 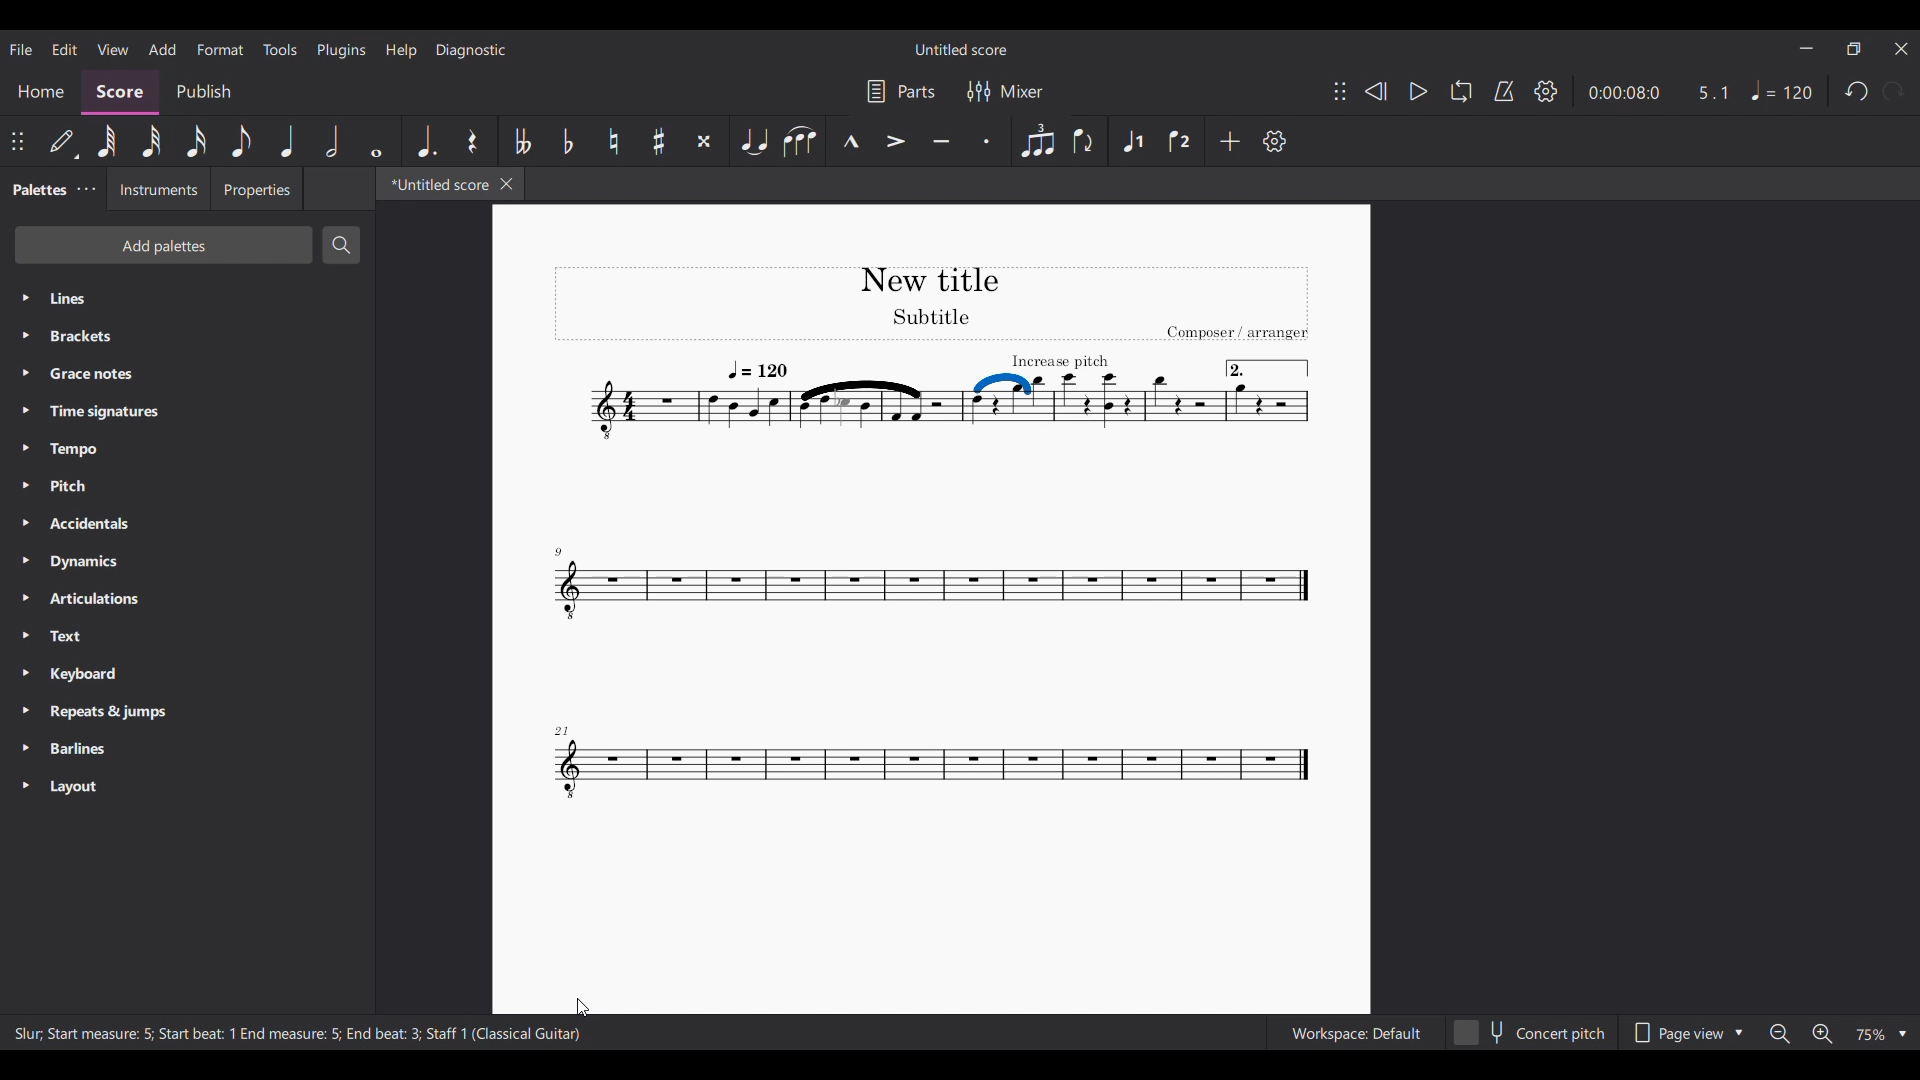 I want to click on Search, so click(x=340, y=245).